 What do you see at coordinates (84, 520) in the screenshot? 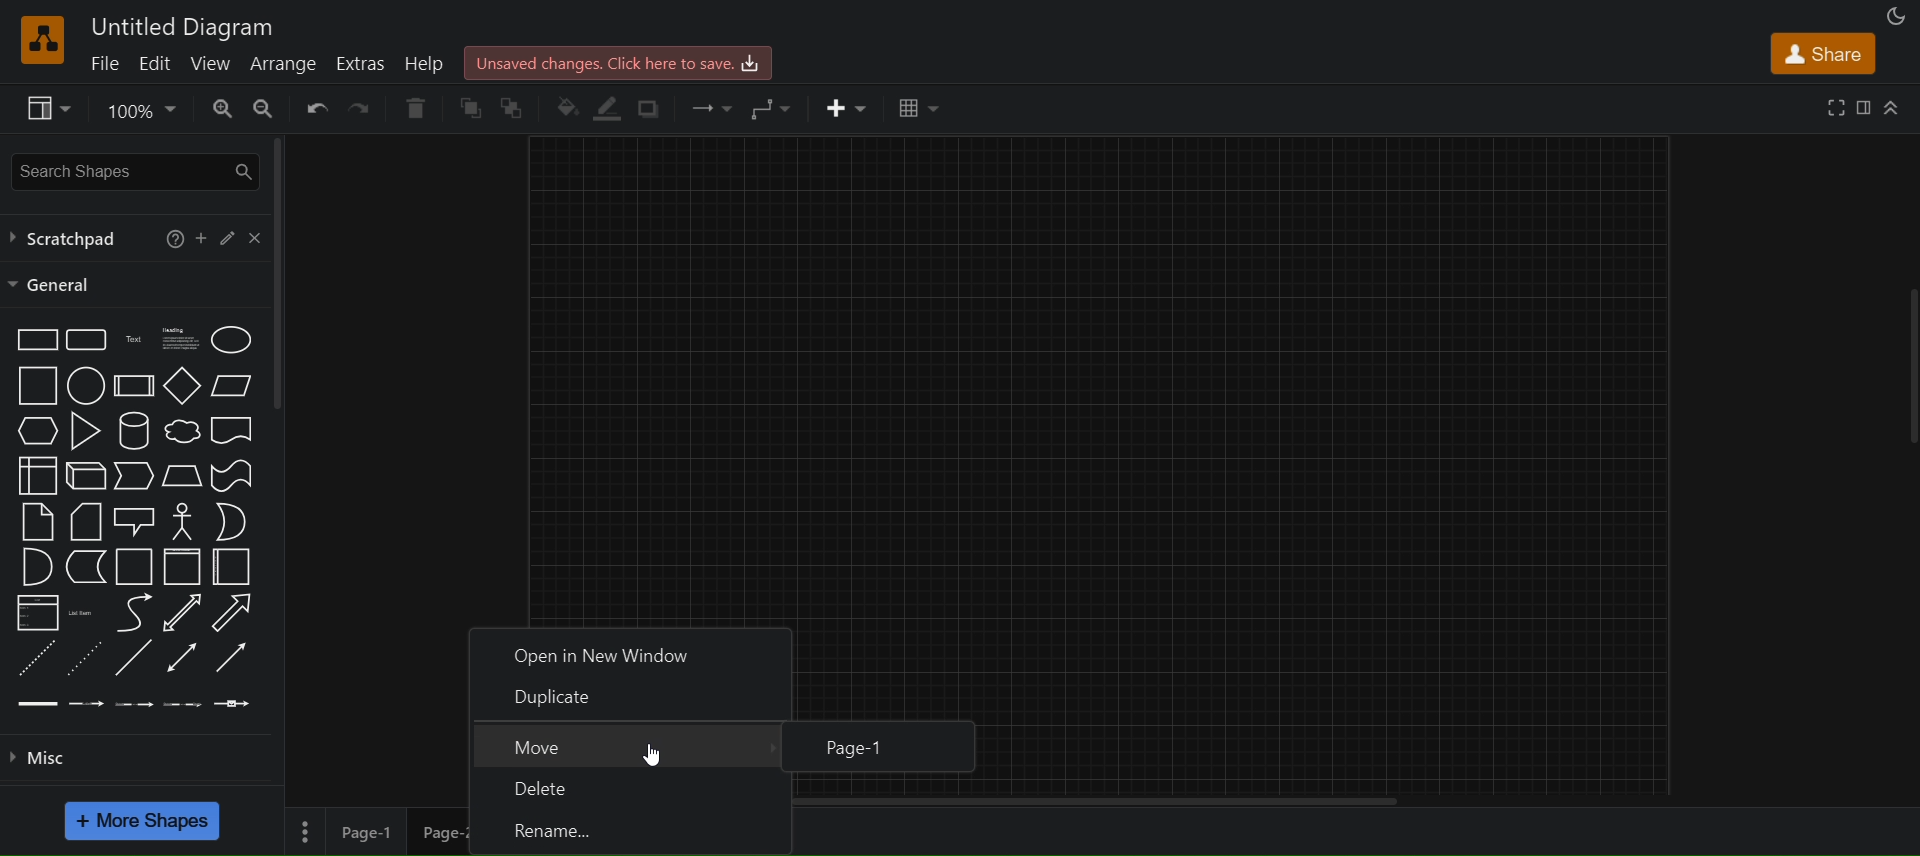
I see `card` at bounding box center [84, 520].